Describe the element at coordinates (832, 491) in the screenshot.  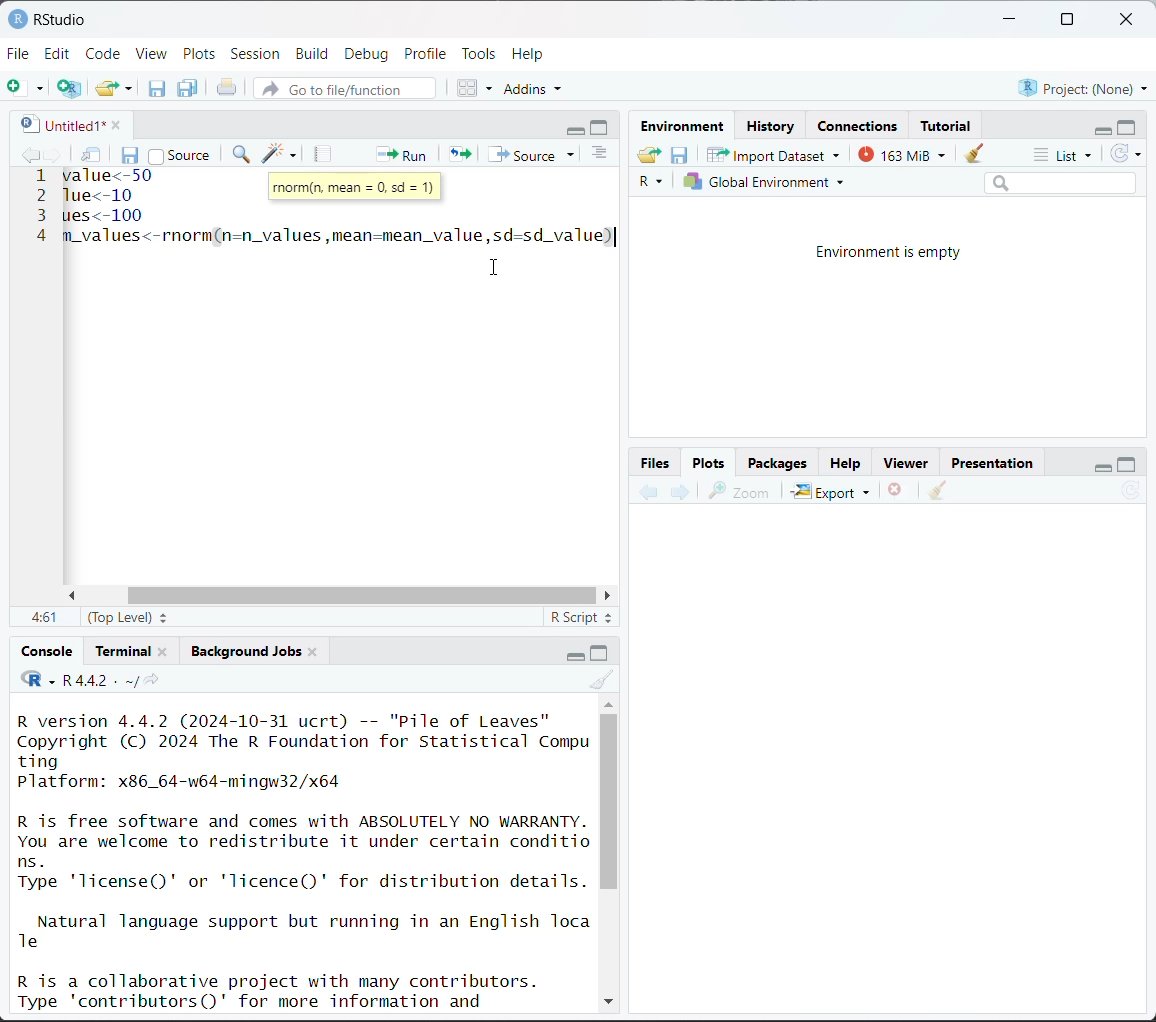
I see `Export` at that location.